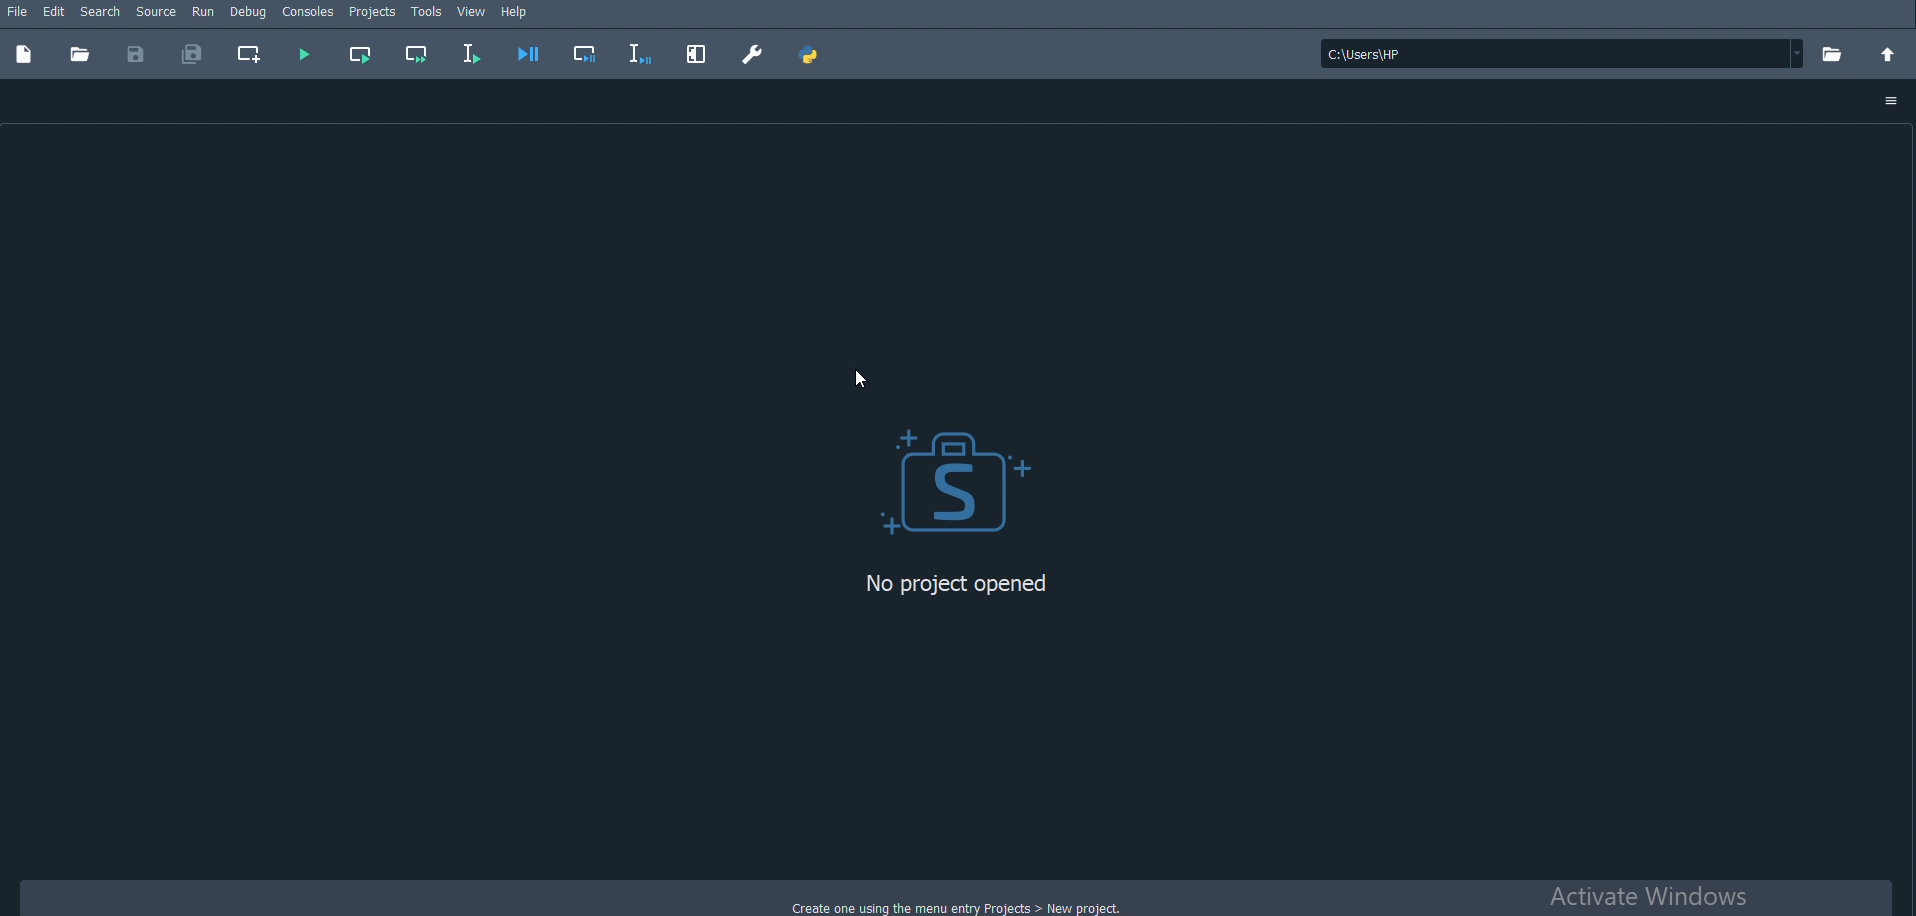  I want to click on options, so click(1893, 99).